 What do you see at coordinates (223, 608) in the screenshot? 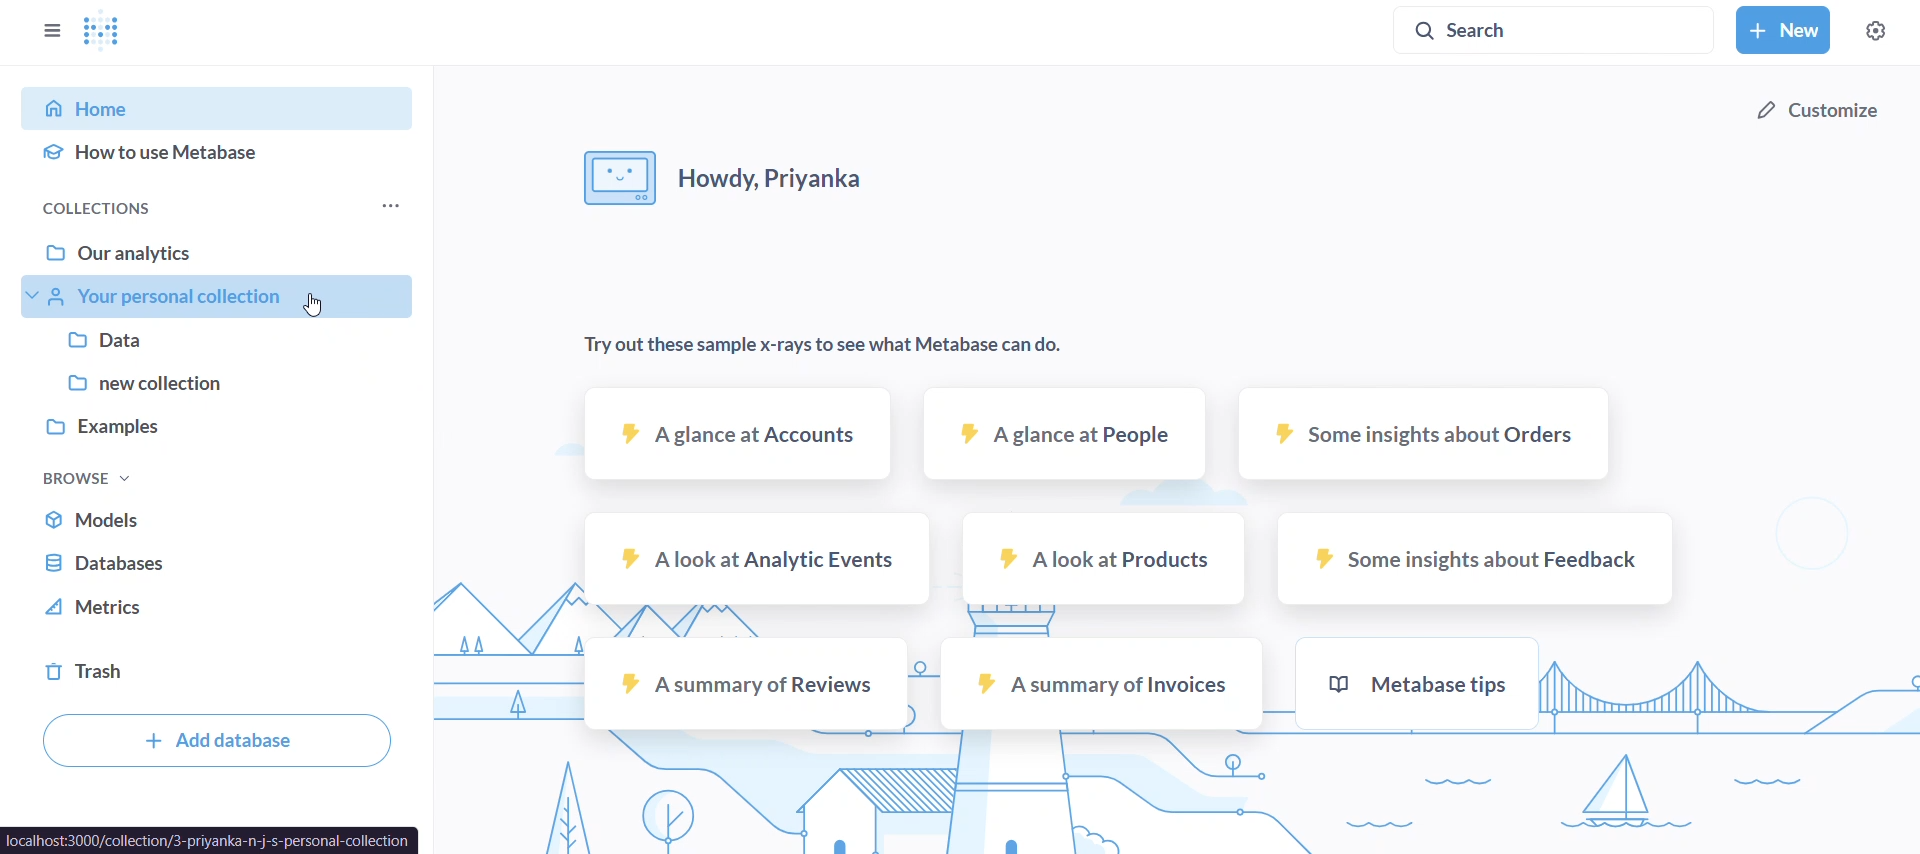
I see `metrics` at bounding box center [223, 608].